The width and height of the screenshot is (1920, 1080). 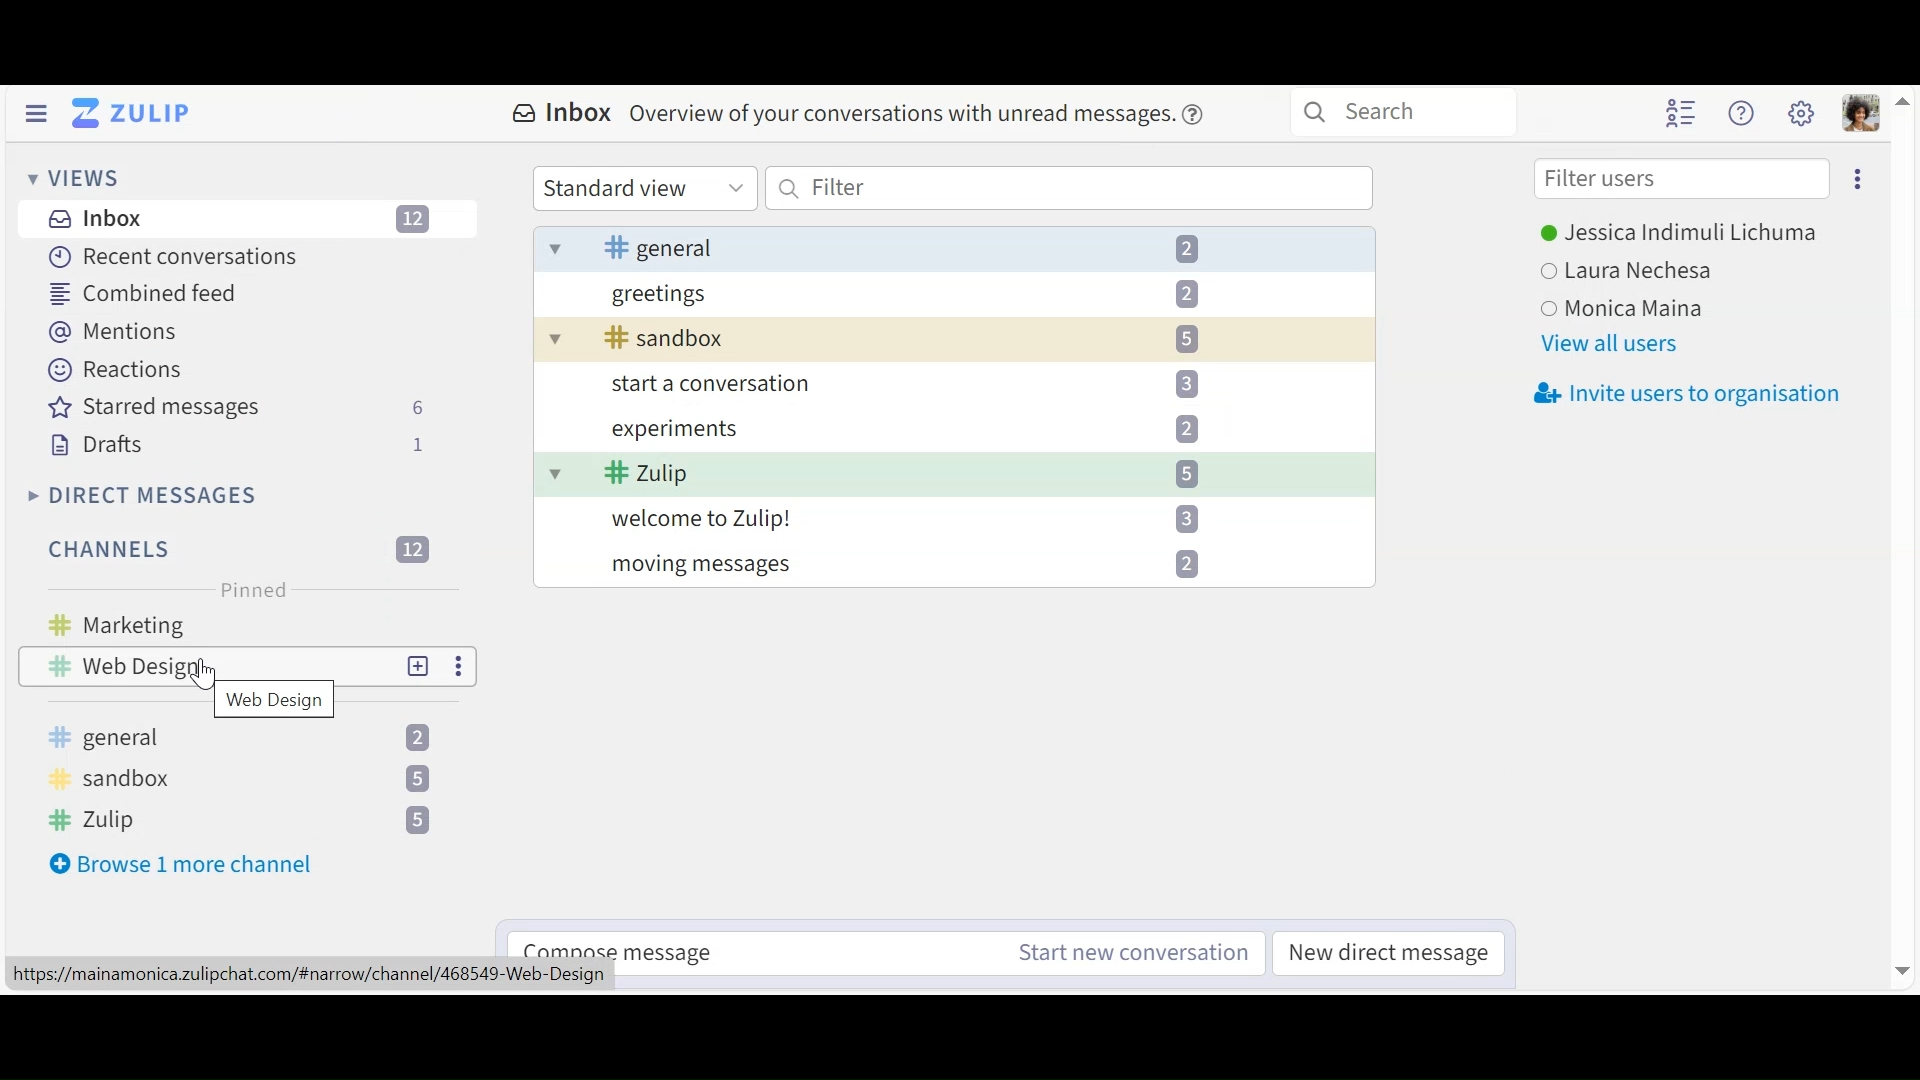 What do you see at coordinates (1855, 181) in the screenshot?
I see `ellipsis` at bounding box center [1855, 181].